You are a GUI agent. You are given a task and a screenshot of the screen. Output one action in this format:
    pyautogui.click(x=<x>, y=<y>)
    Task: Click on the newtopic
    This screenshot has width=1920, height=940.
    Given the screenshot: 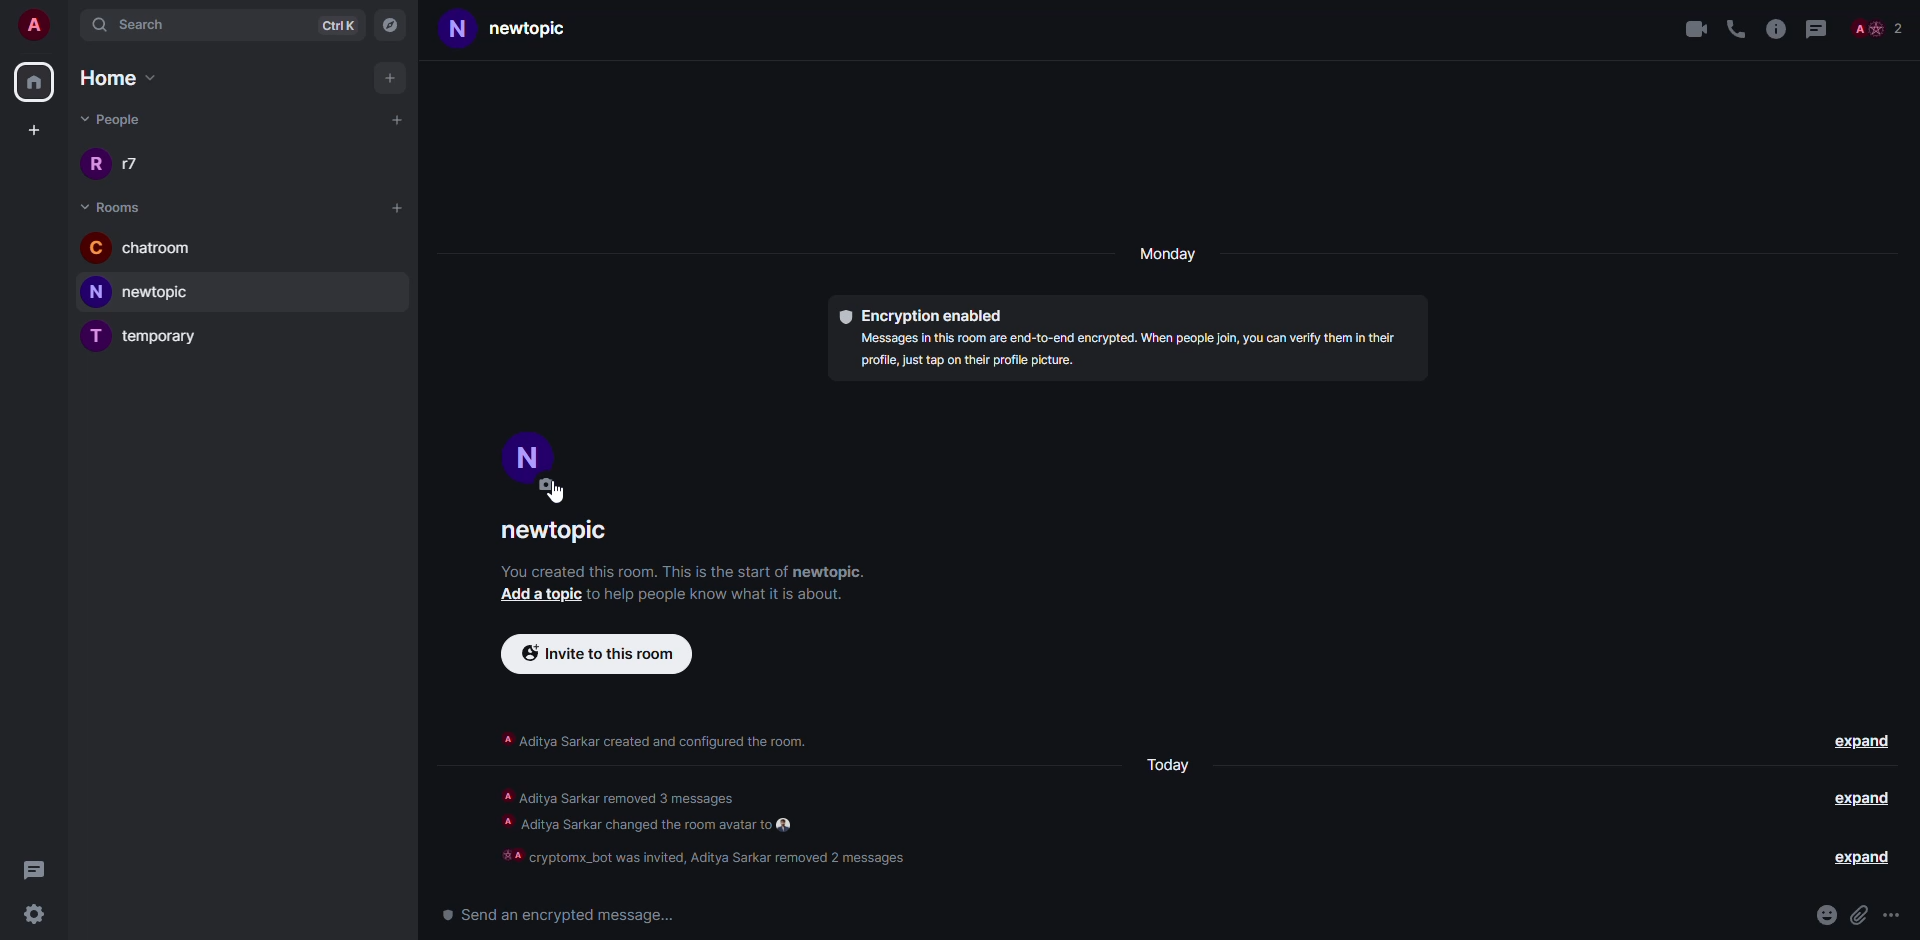 What is the action you would take?
    pyautogui.click(x=514, y=32)
    